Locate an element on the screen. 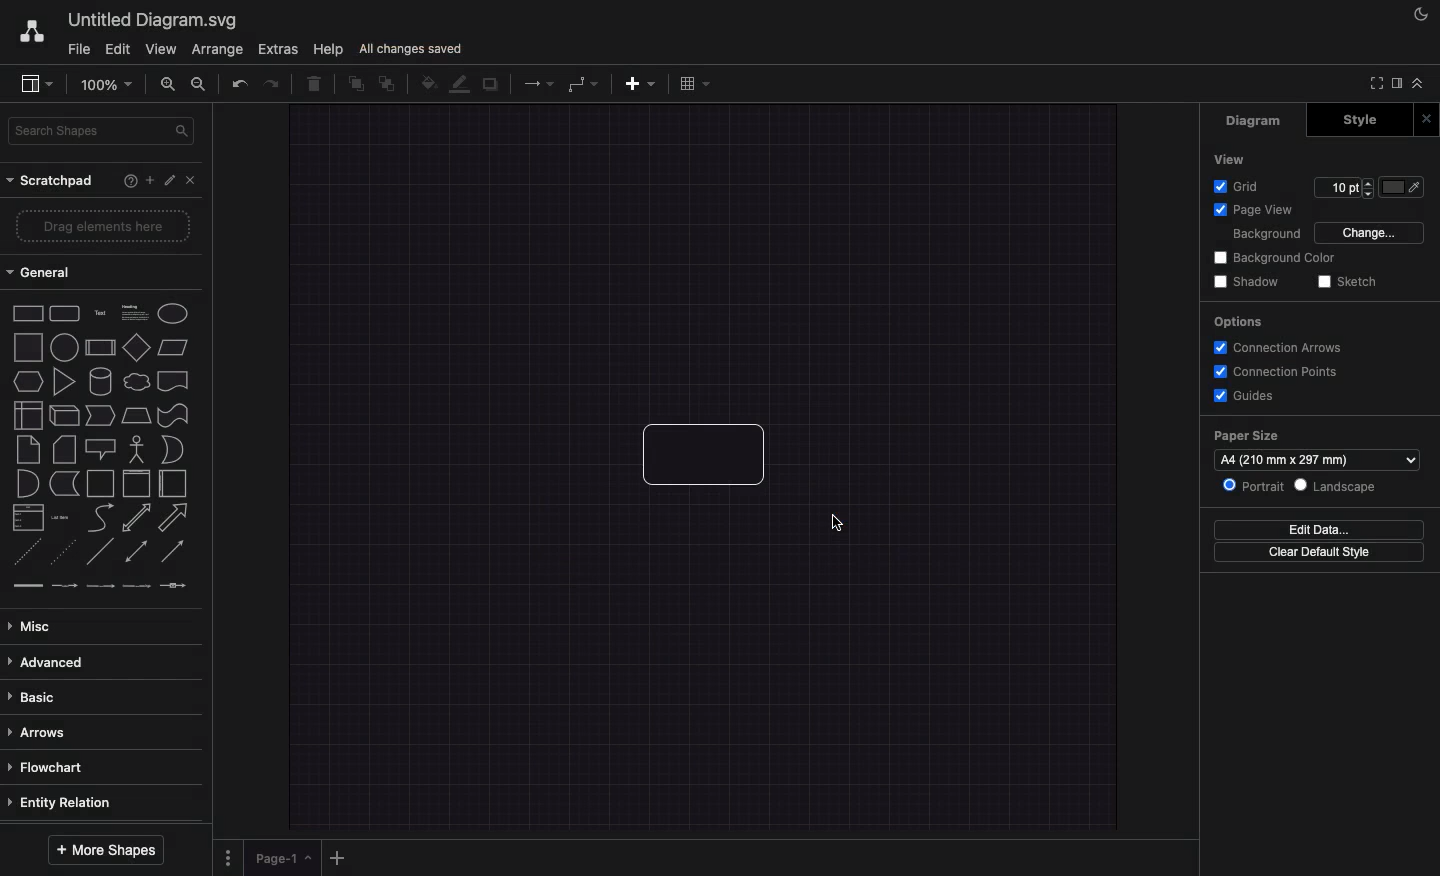 Image resolution: width=1440 pixels, height=876 pixels. Style is located at coordinates (1372, 120).